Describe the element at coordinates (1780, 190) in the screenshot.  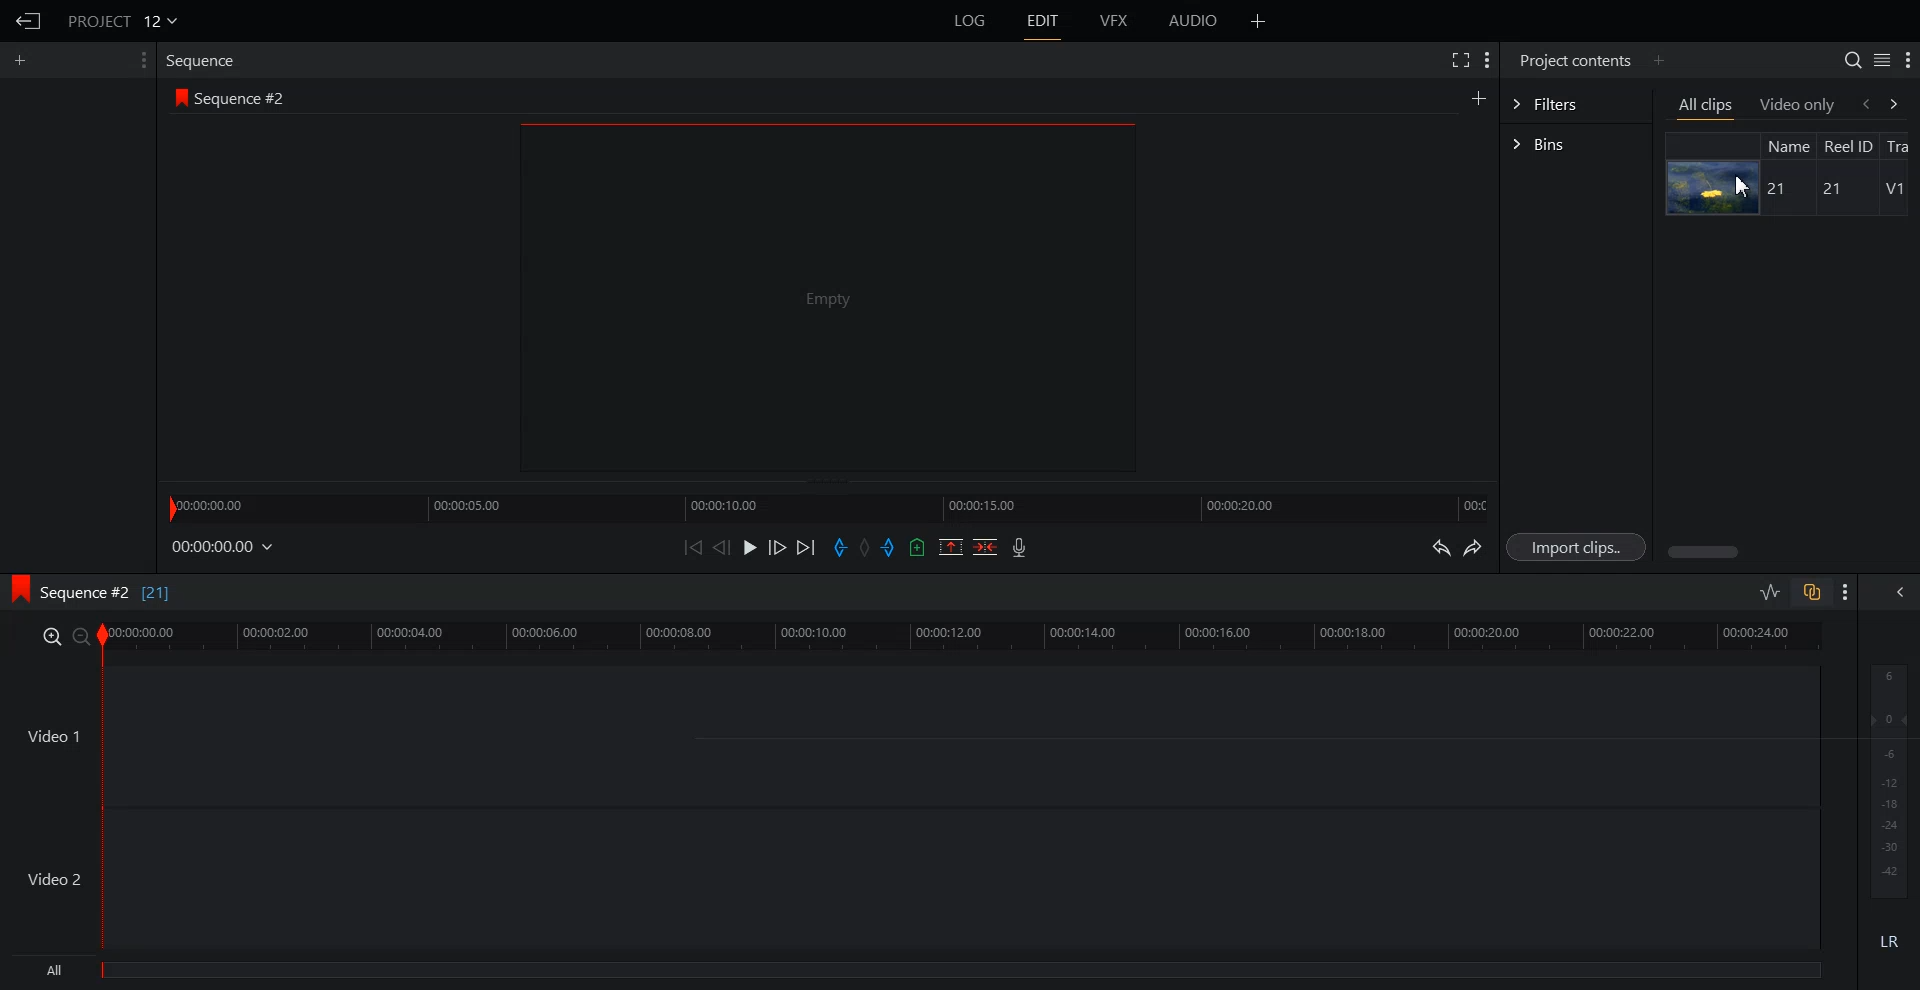
I see `21` at that location.